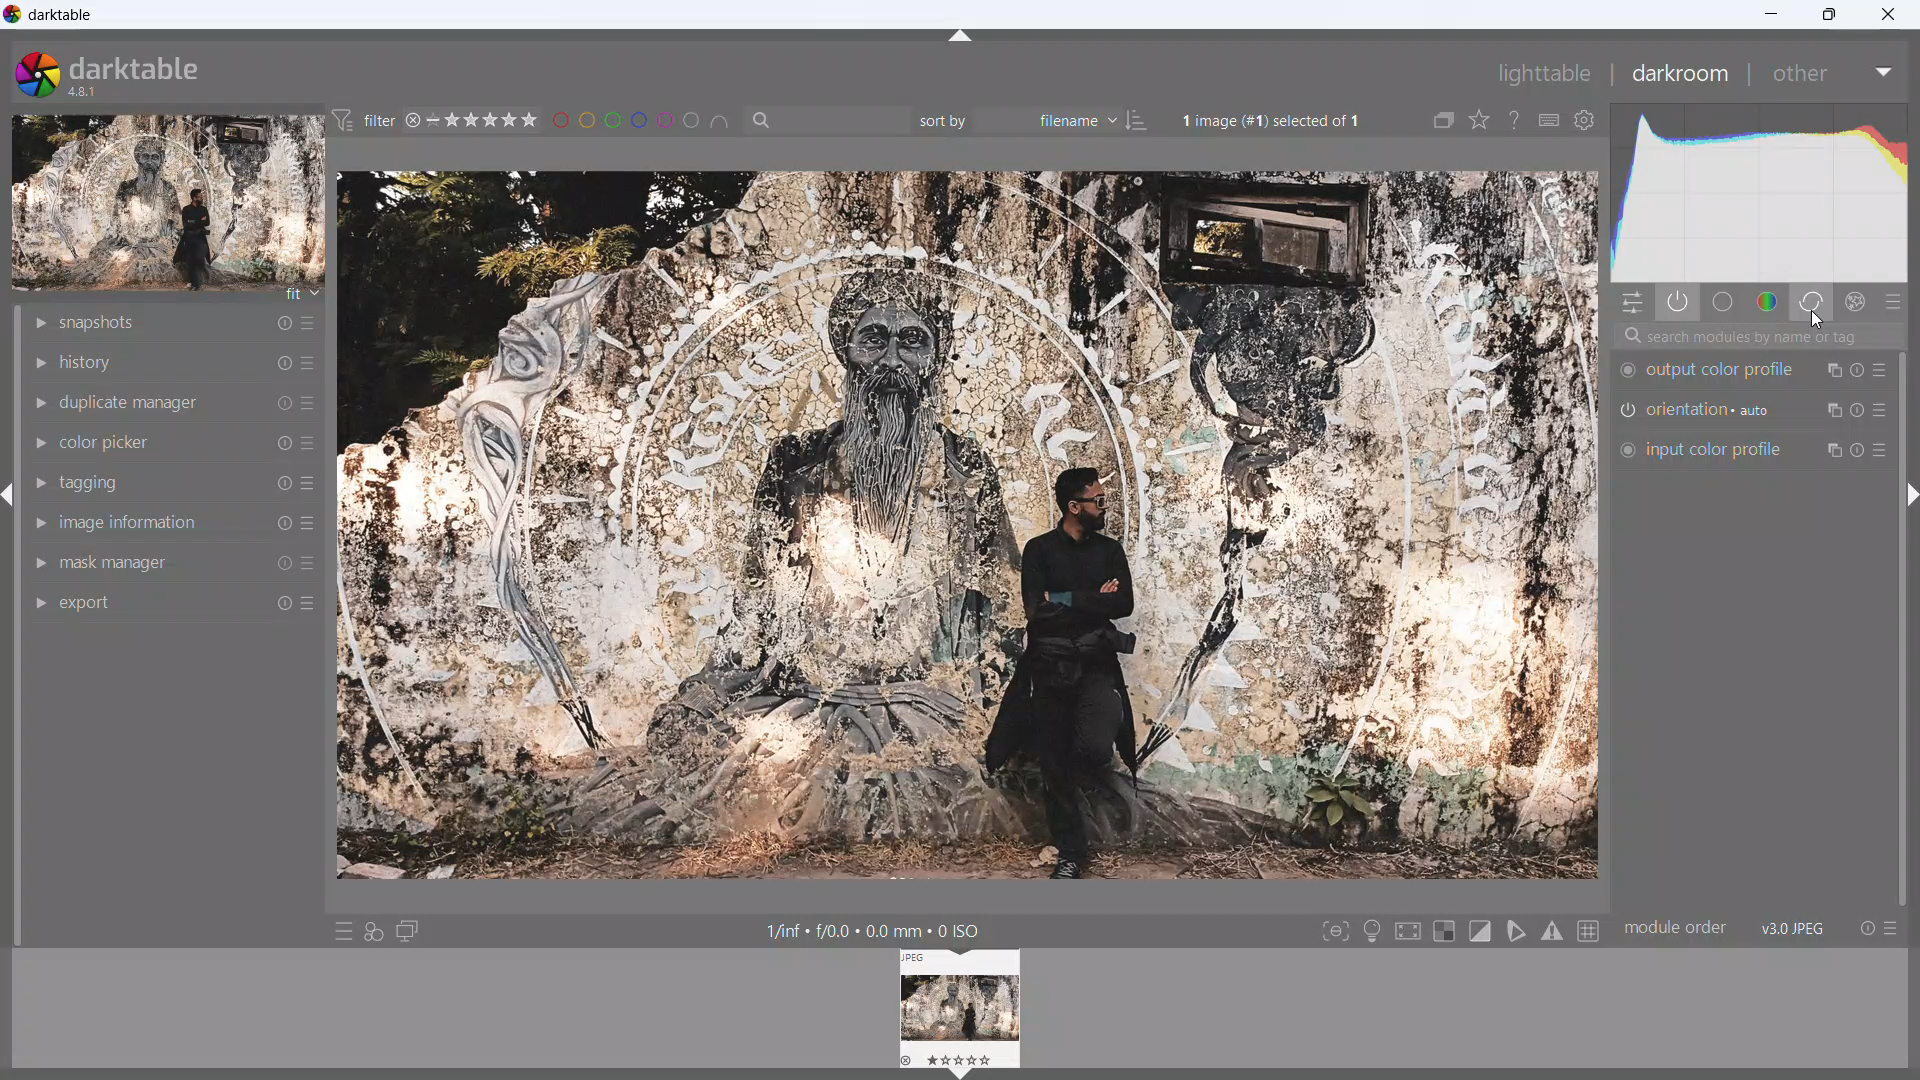 The width and height of the screenshot is (1920, 1080). I want to click on other, so click(1834, 74).